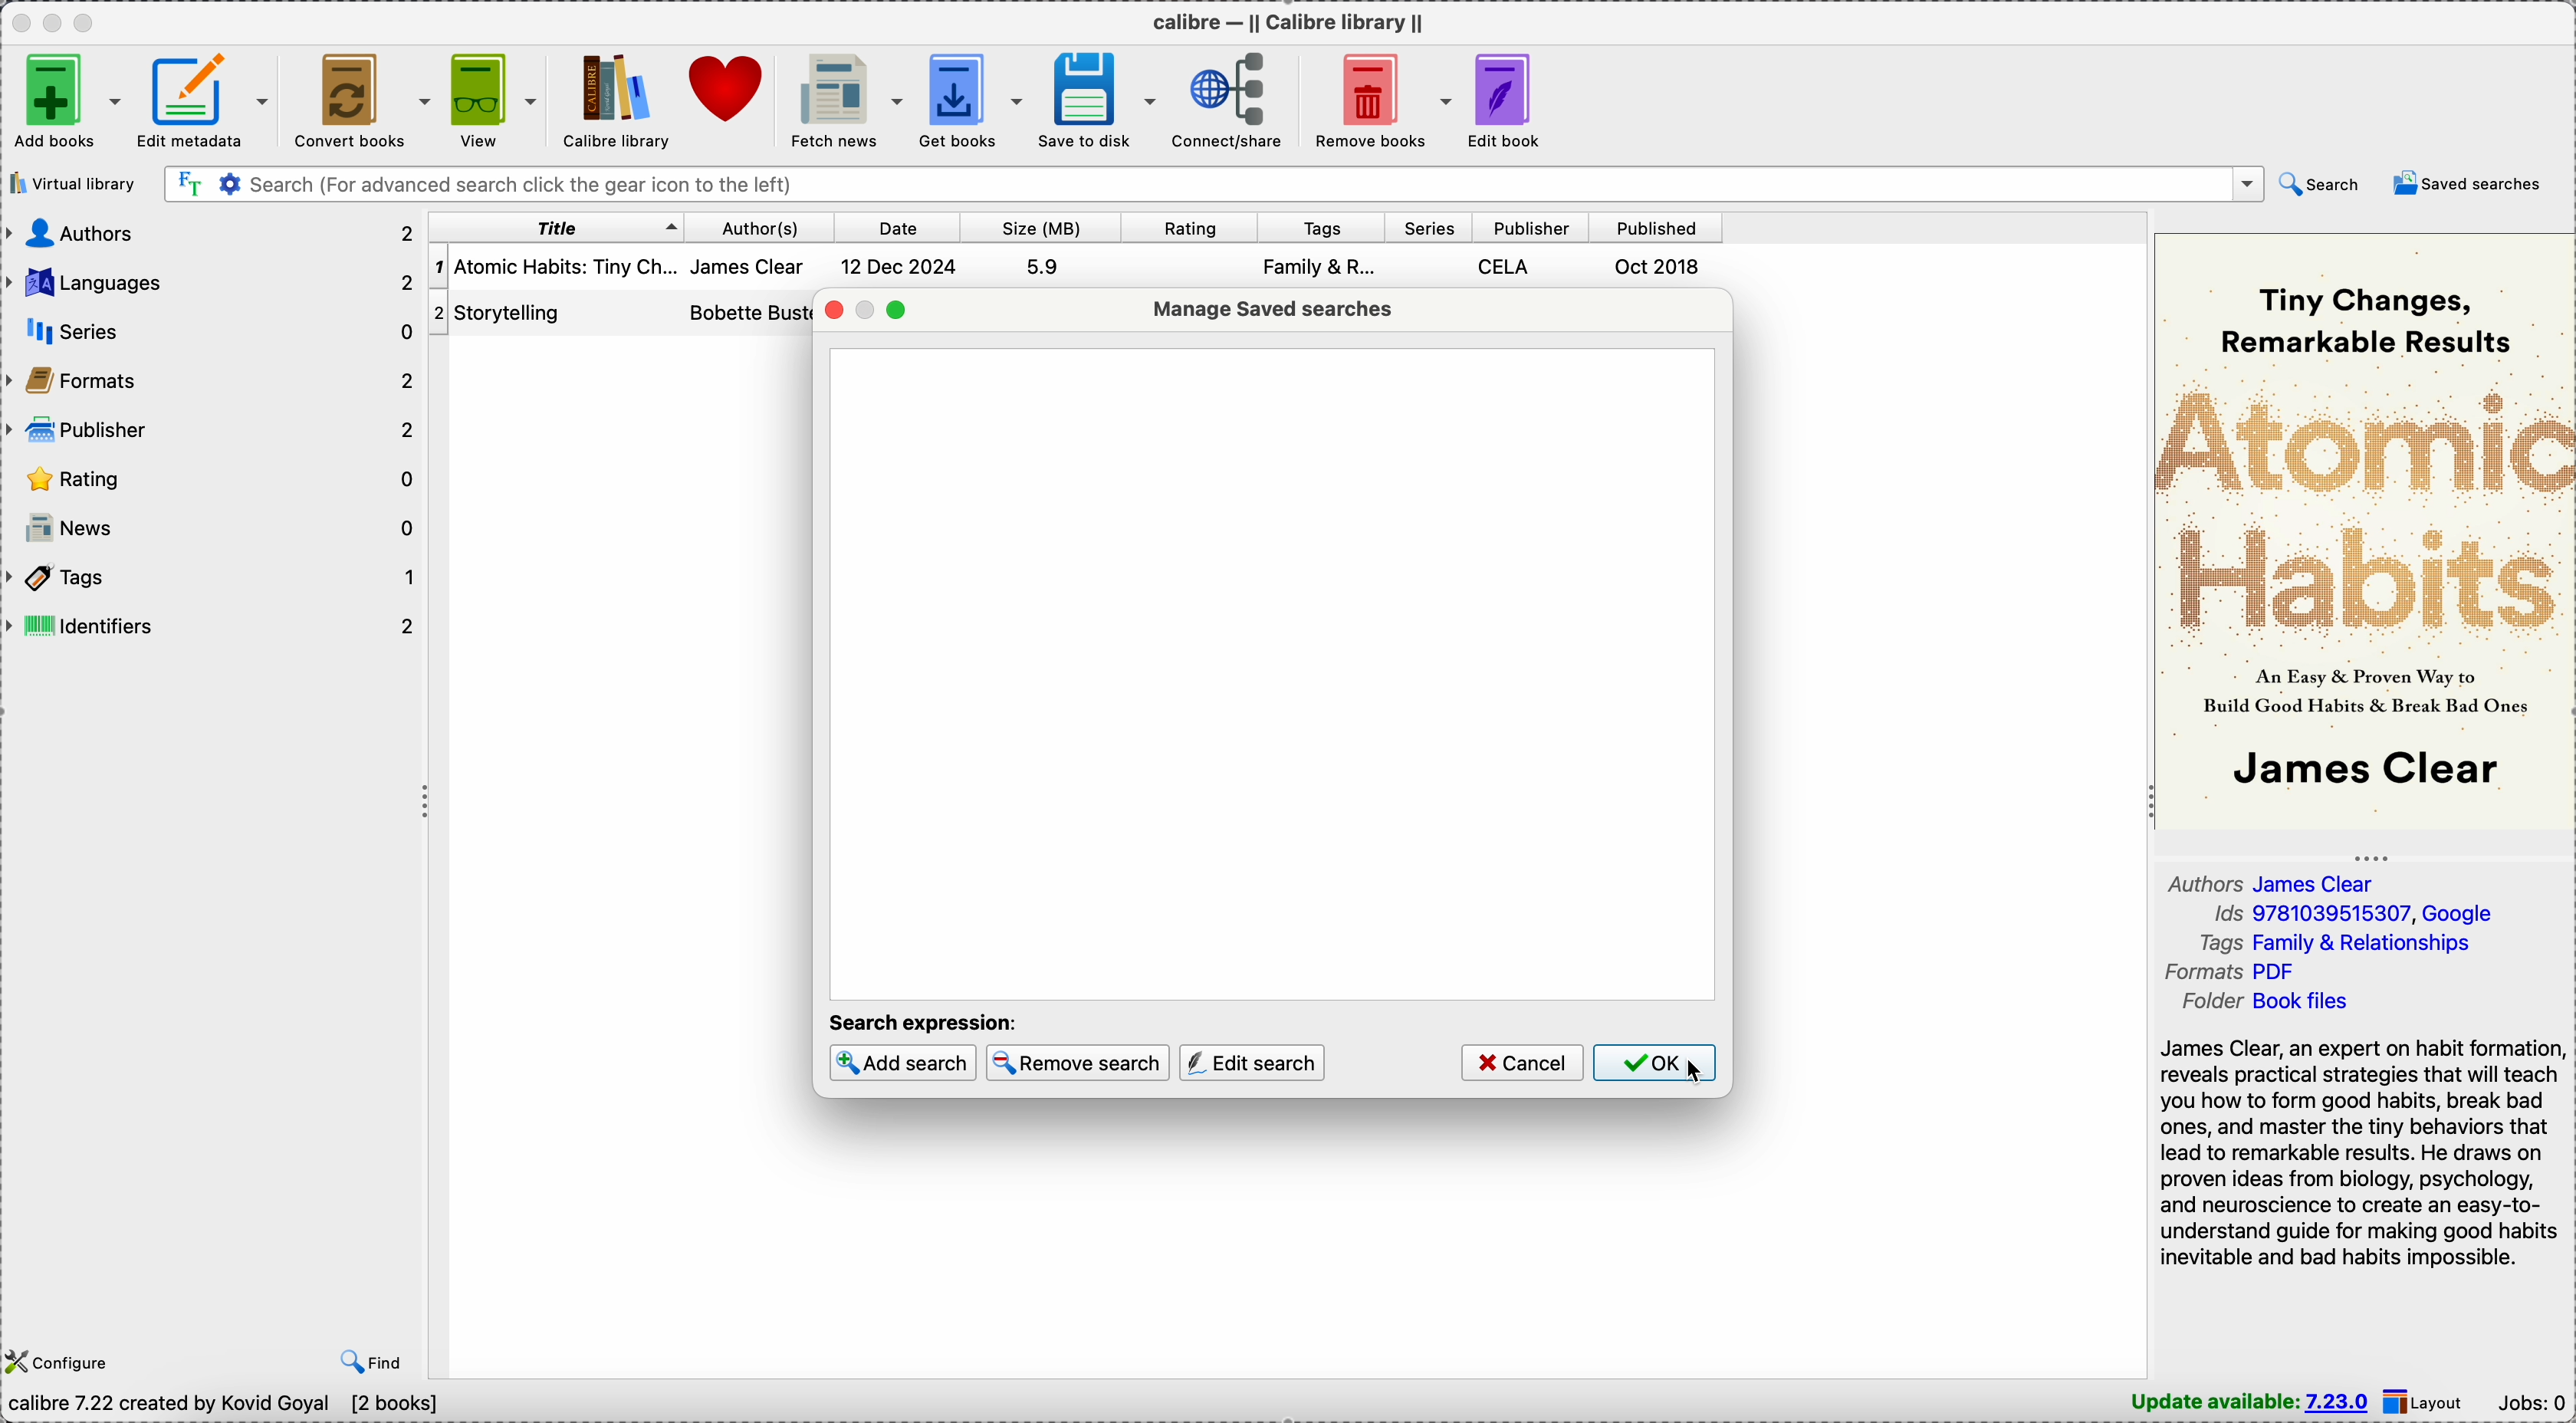  What do you see at coordinates (213, 283) in the screenshot?
I see `language` at bounding box center [213, 283].